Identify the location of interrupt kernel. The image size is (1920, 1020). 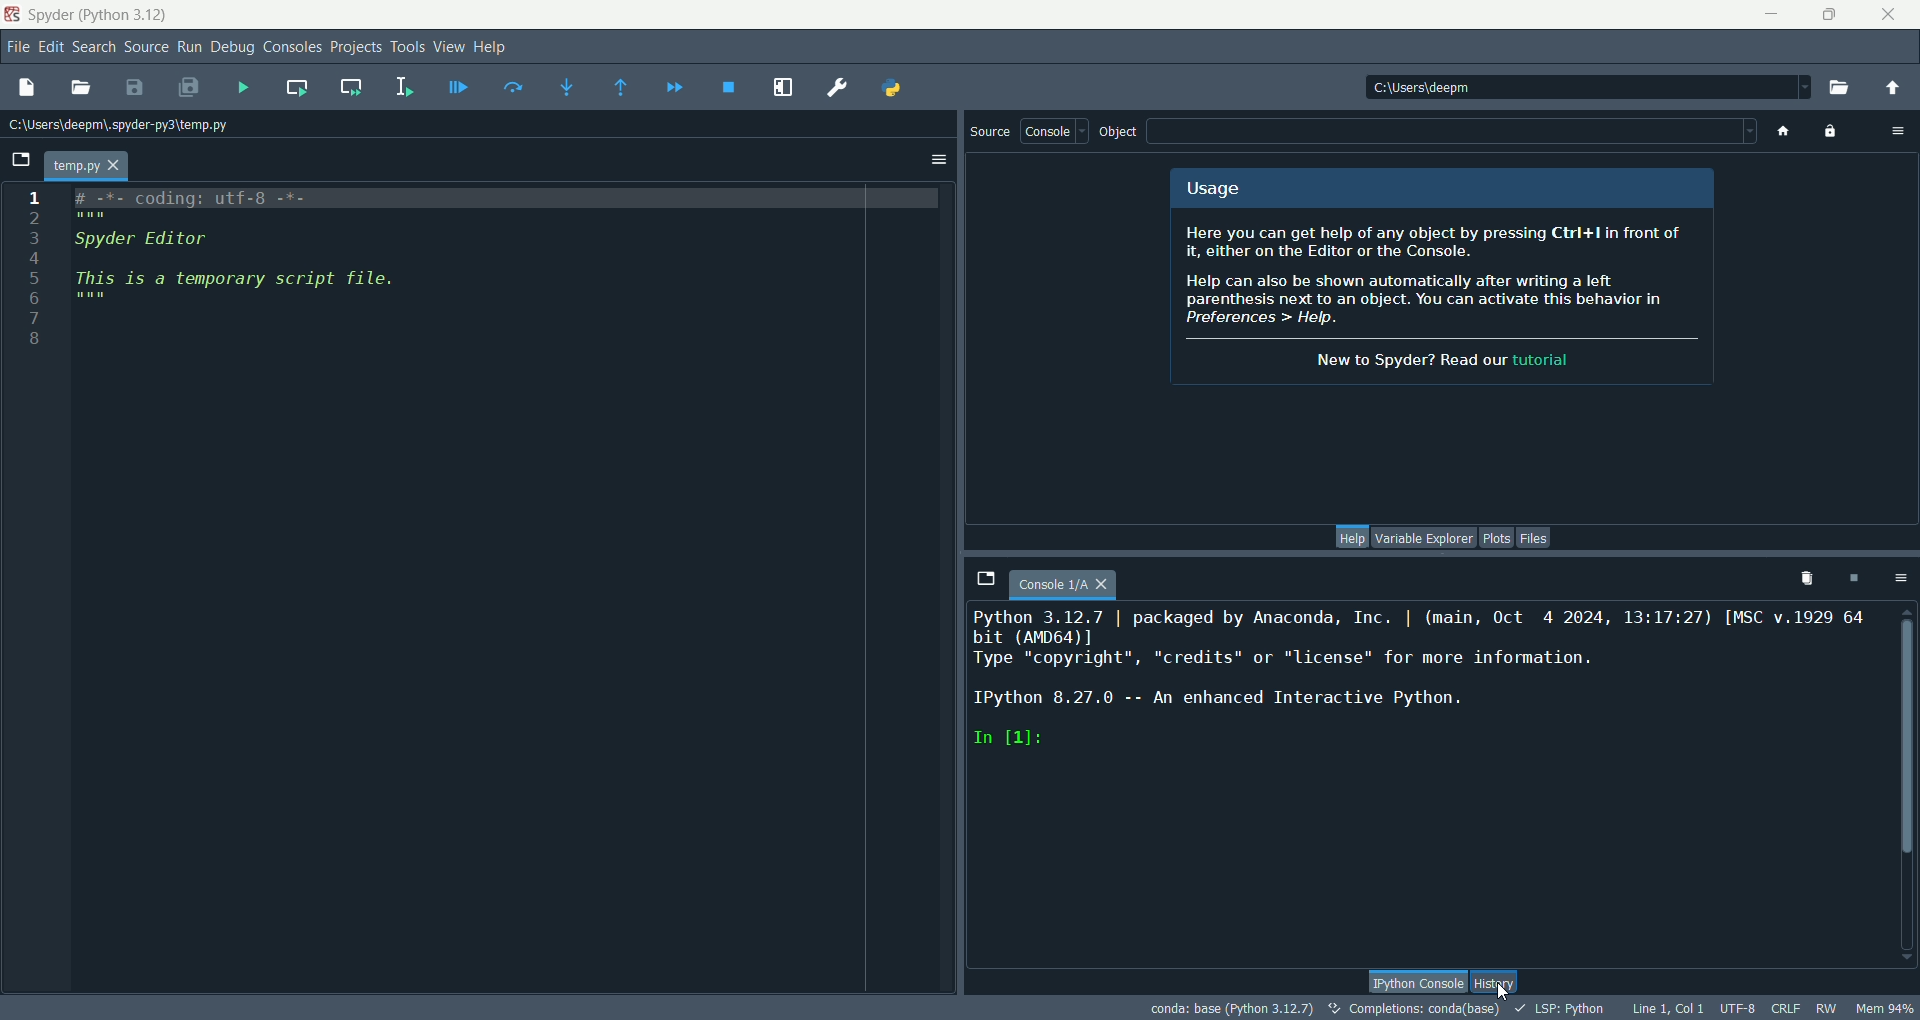
(1851, 576).